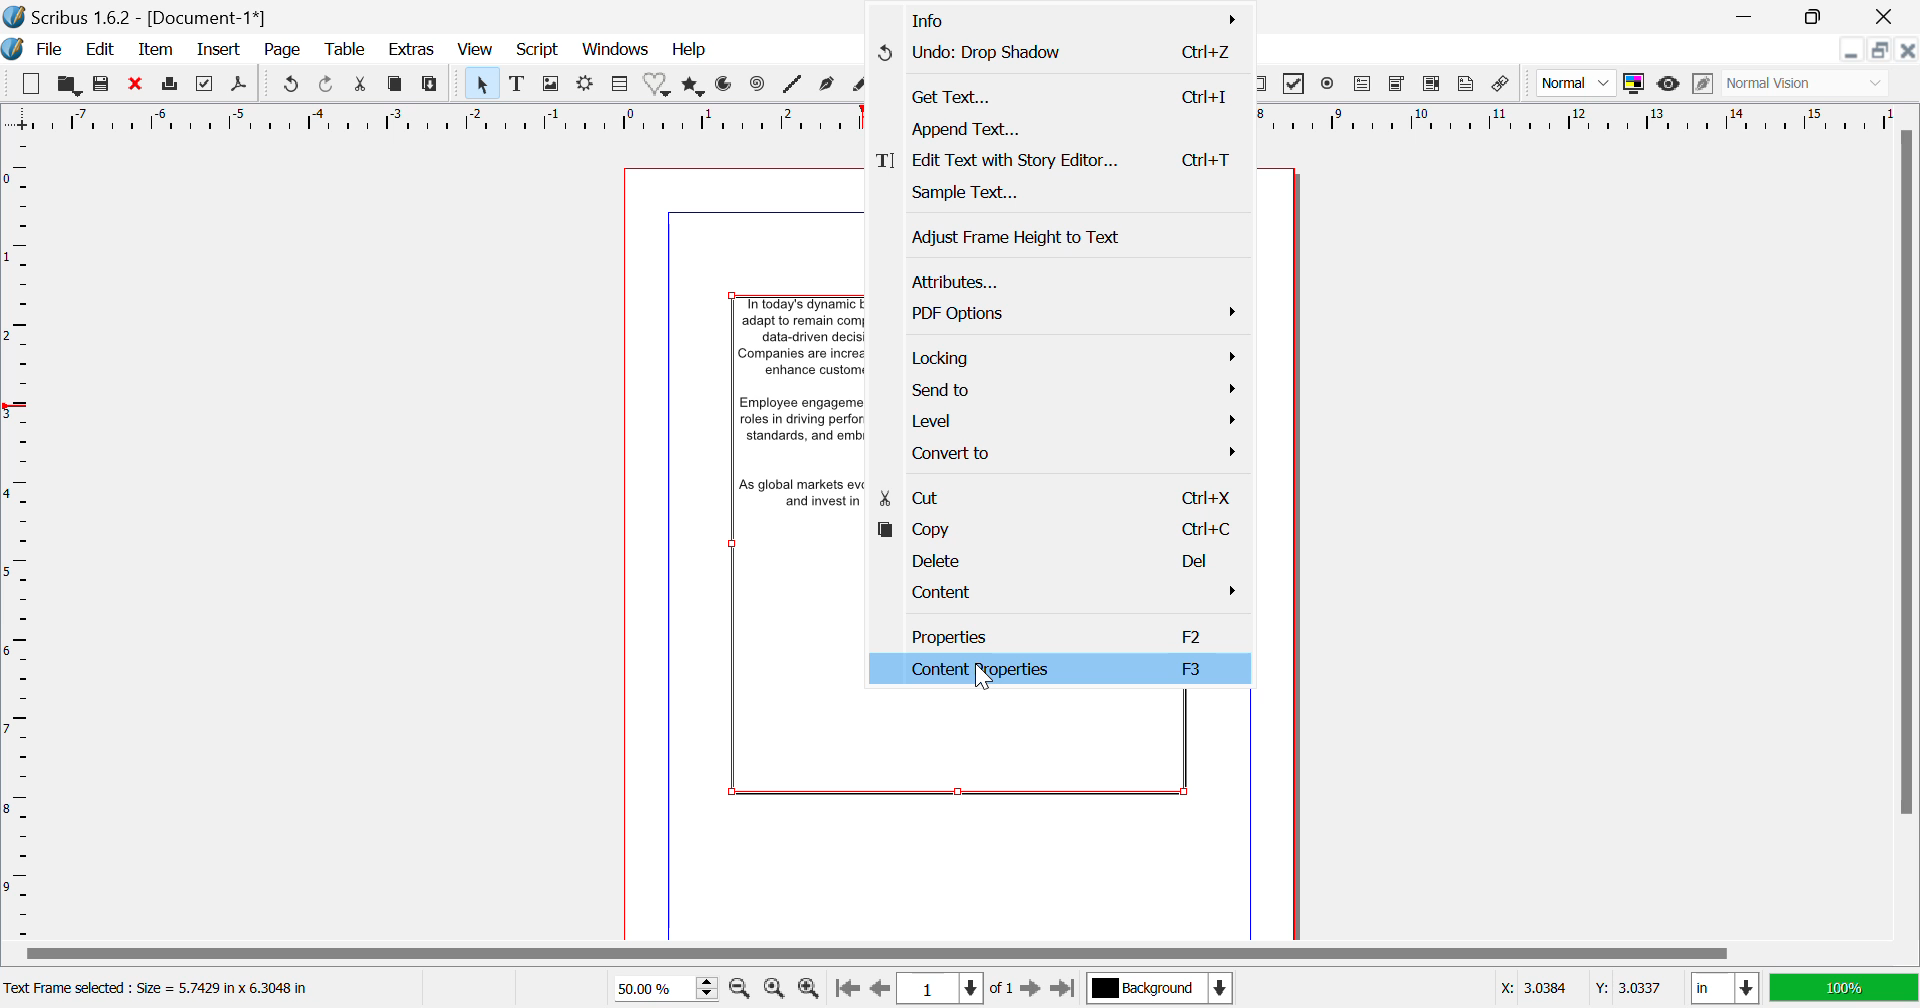 The height and width of the screenshot is (1008, 1920). I want to click on Properties, so click(1066, 635).